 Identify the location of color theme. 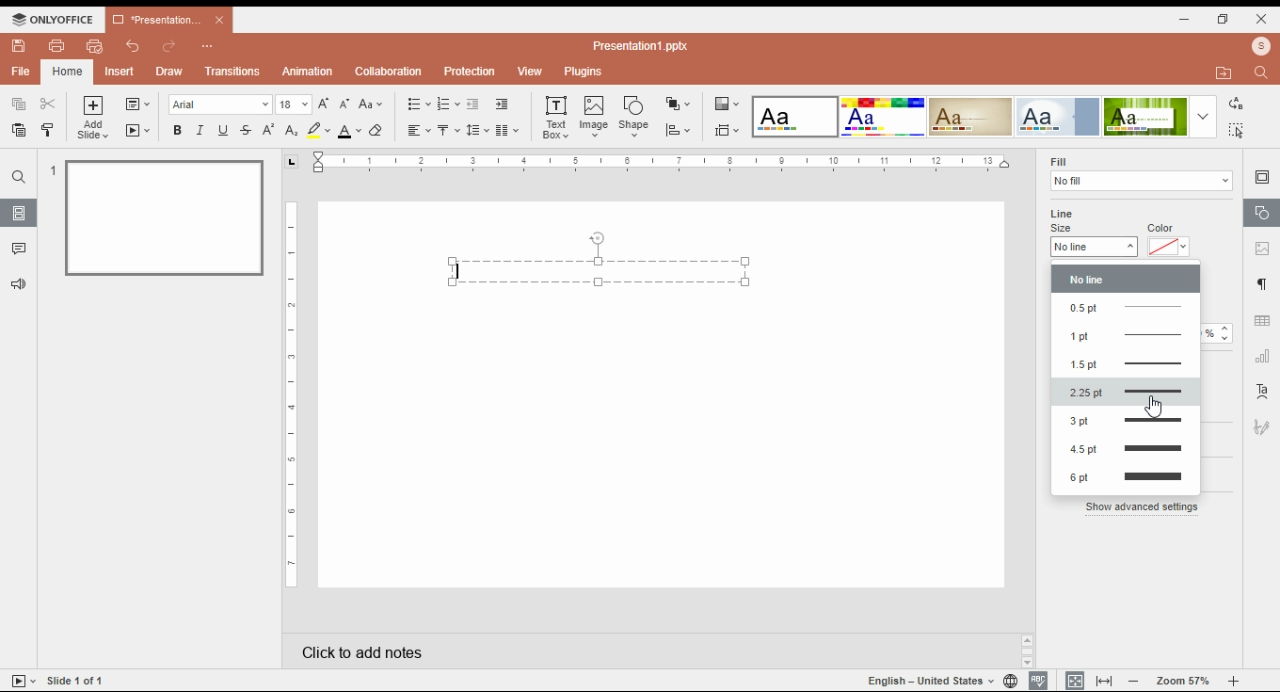
(883, 117).